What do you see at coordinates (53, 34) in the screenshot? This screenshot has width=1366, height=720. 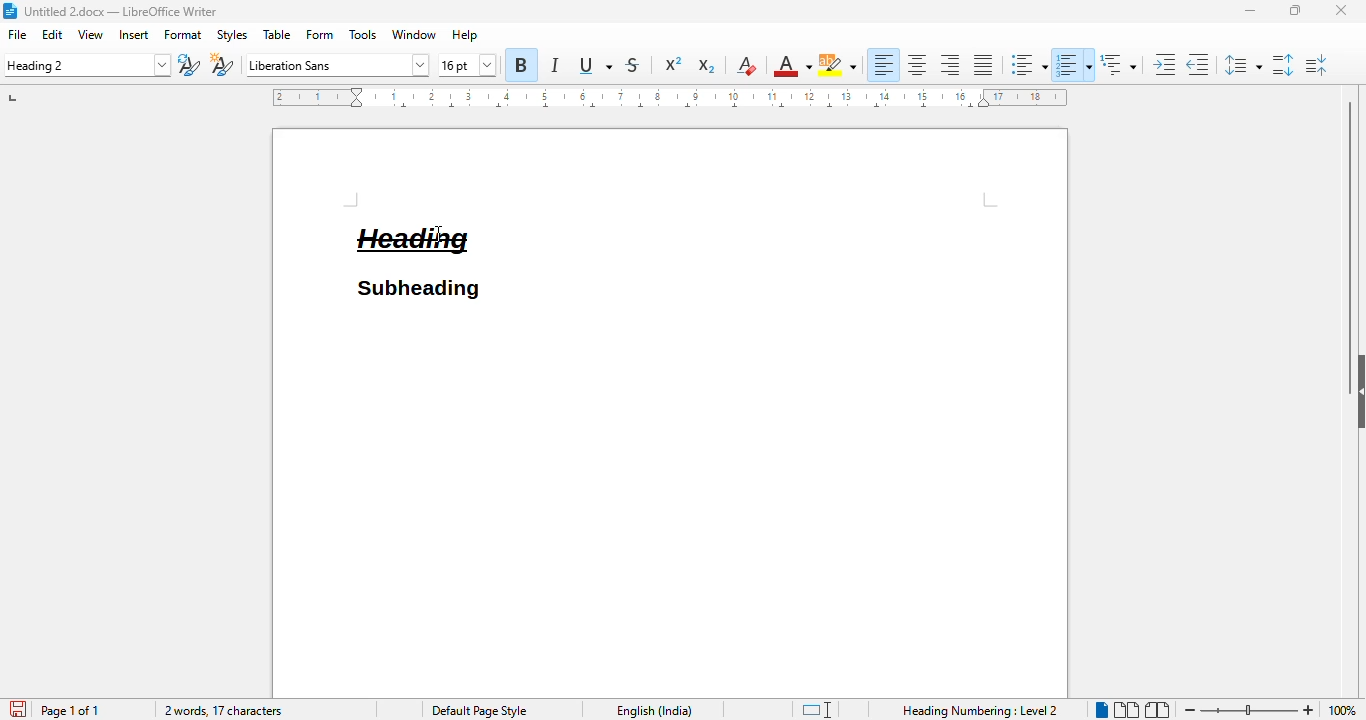 I see `edit` at bounding box center [53, 34].